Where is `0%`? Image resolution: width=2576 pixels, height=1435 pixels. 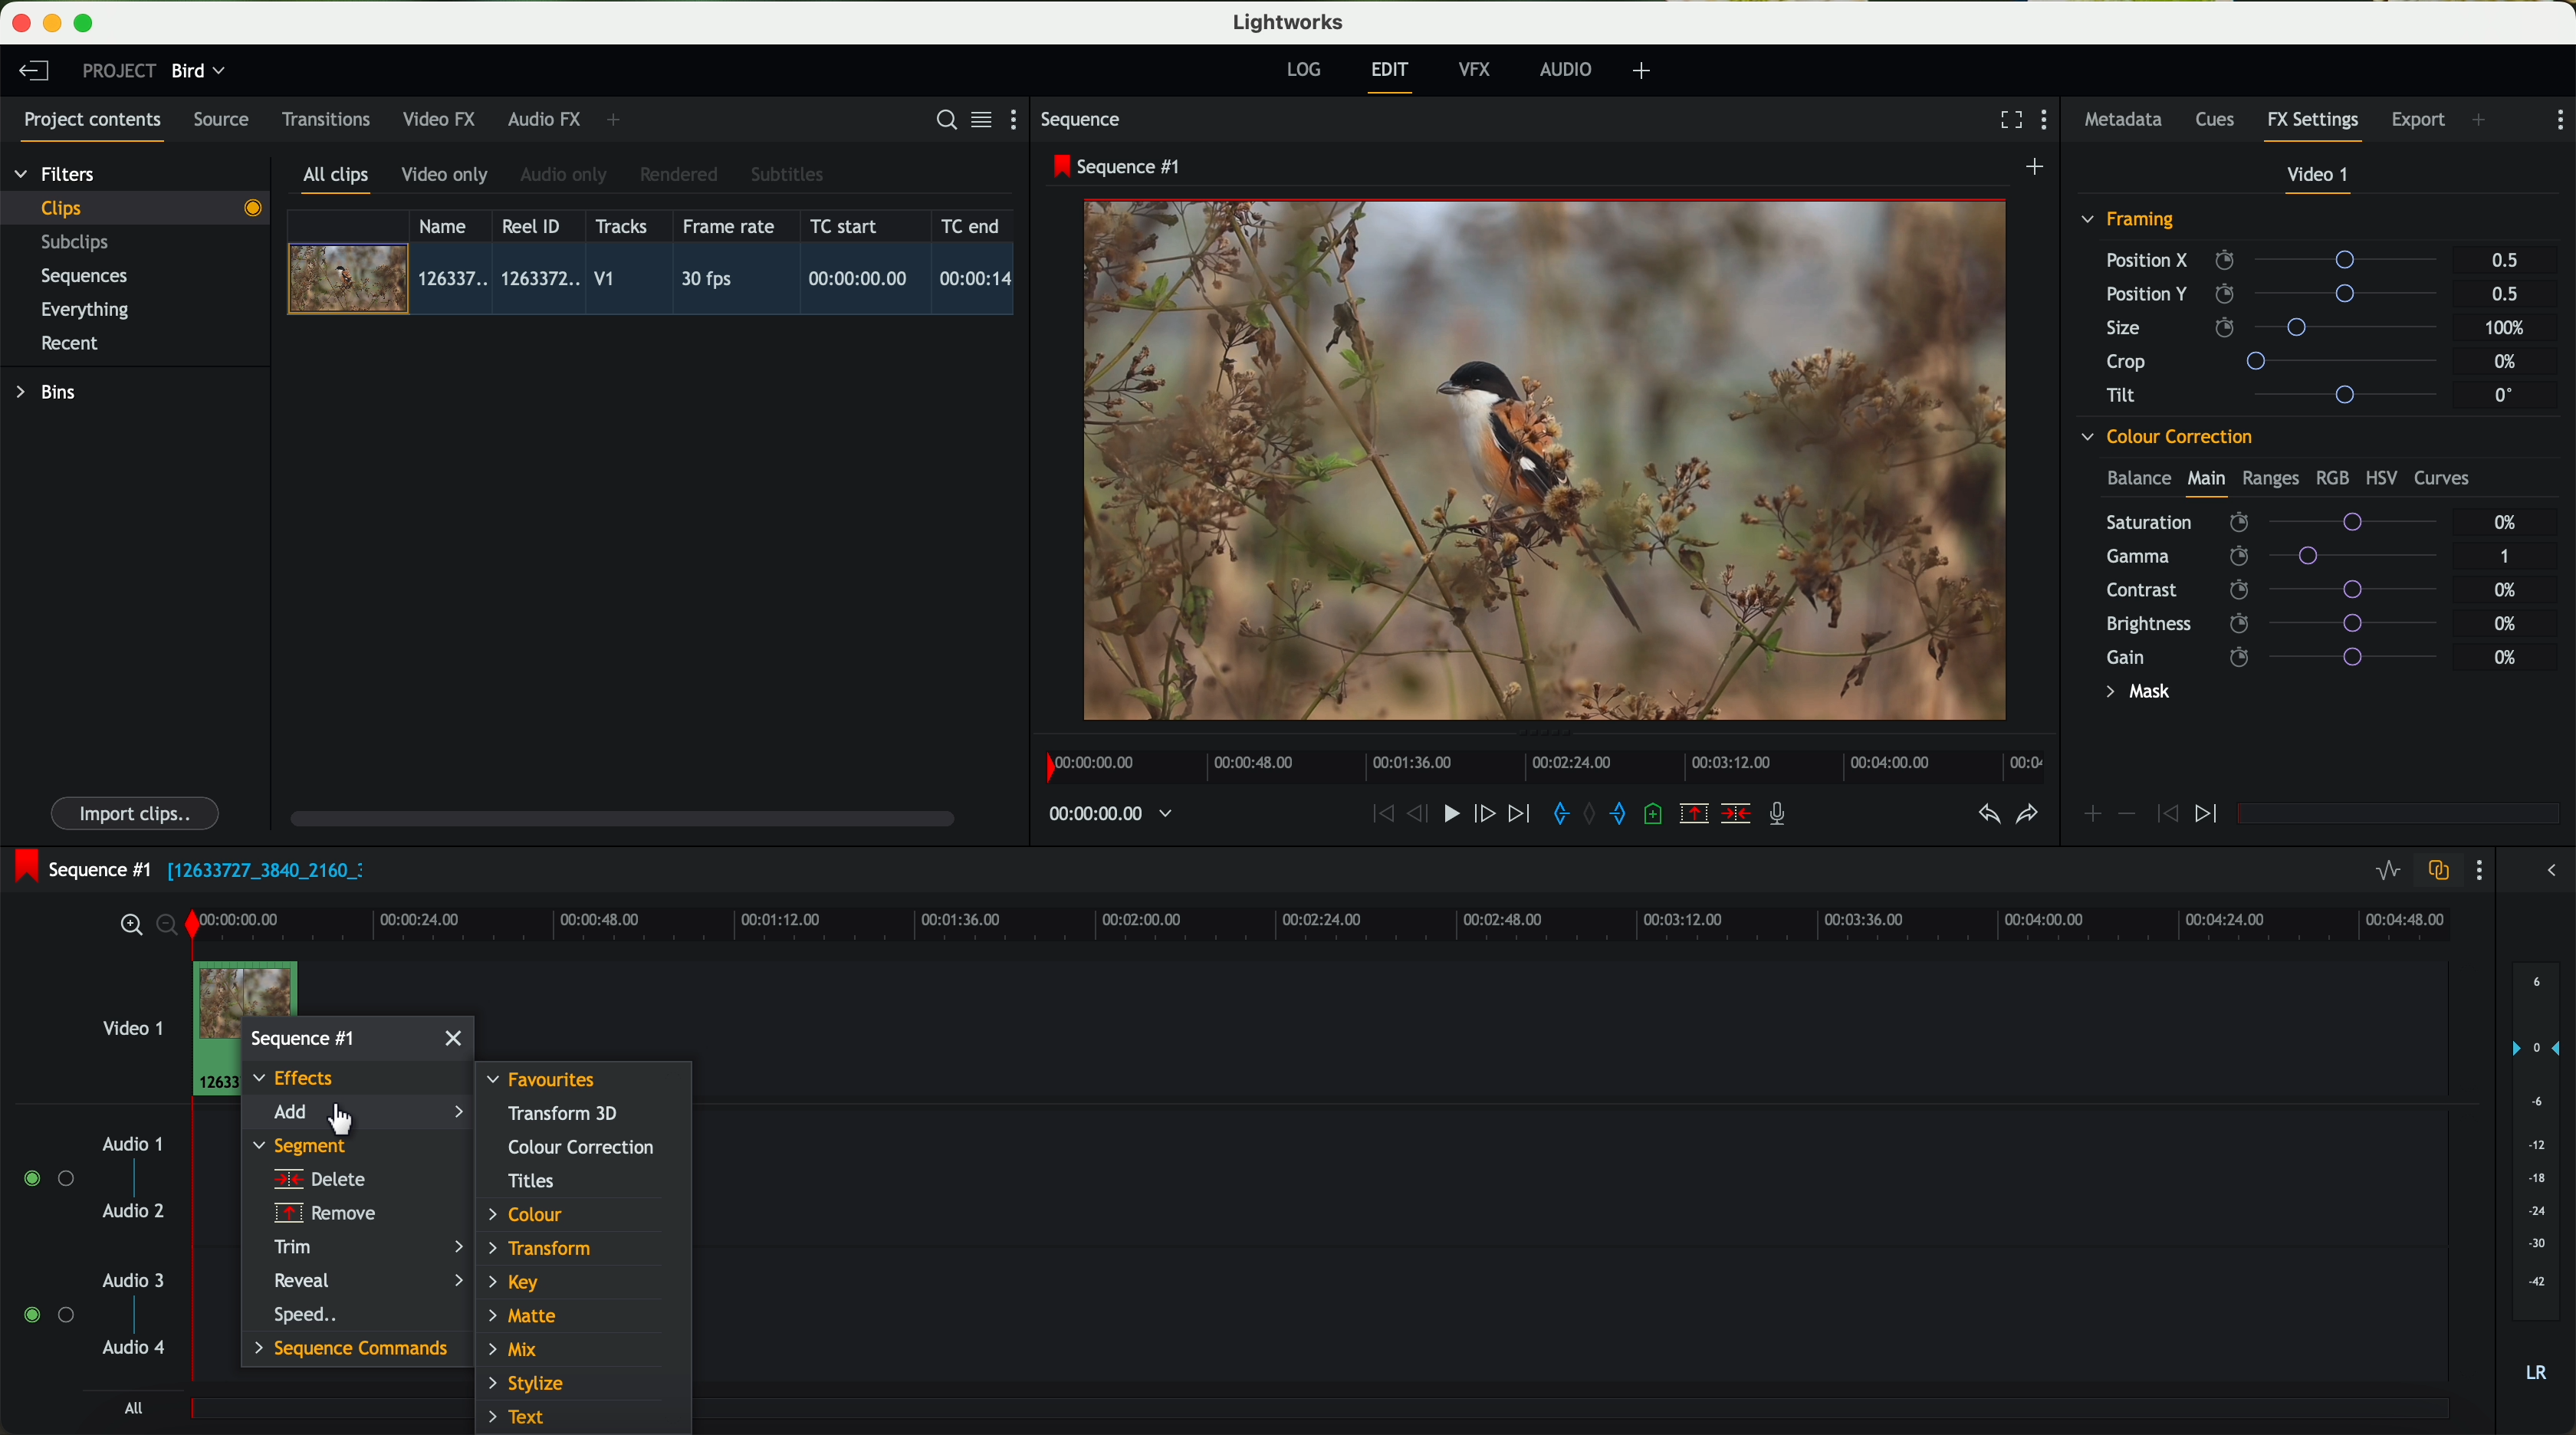
0% is located at coordinates (2506, 522).